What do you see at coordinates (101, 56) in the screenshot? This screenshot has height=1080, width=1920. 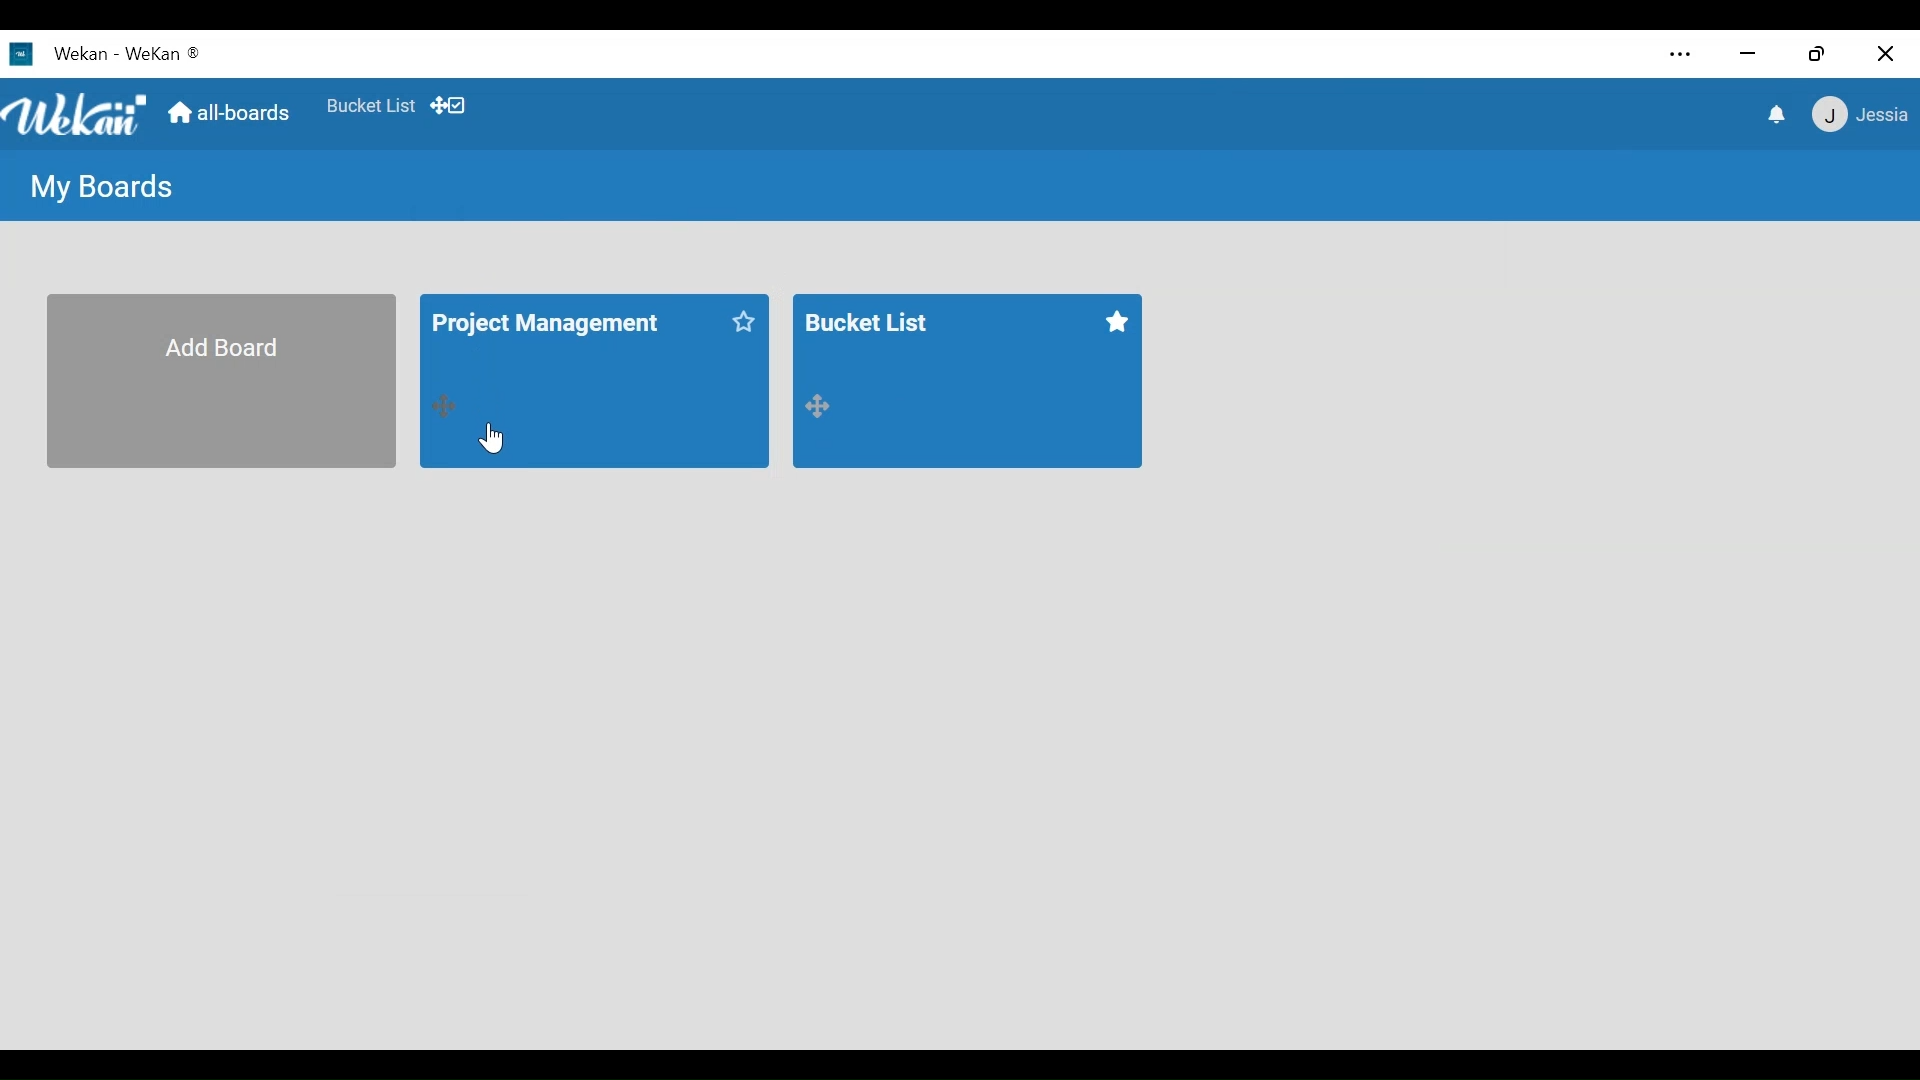 I see `Wekan` at bounding box center [101, 56].